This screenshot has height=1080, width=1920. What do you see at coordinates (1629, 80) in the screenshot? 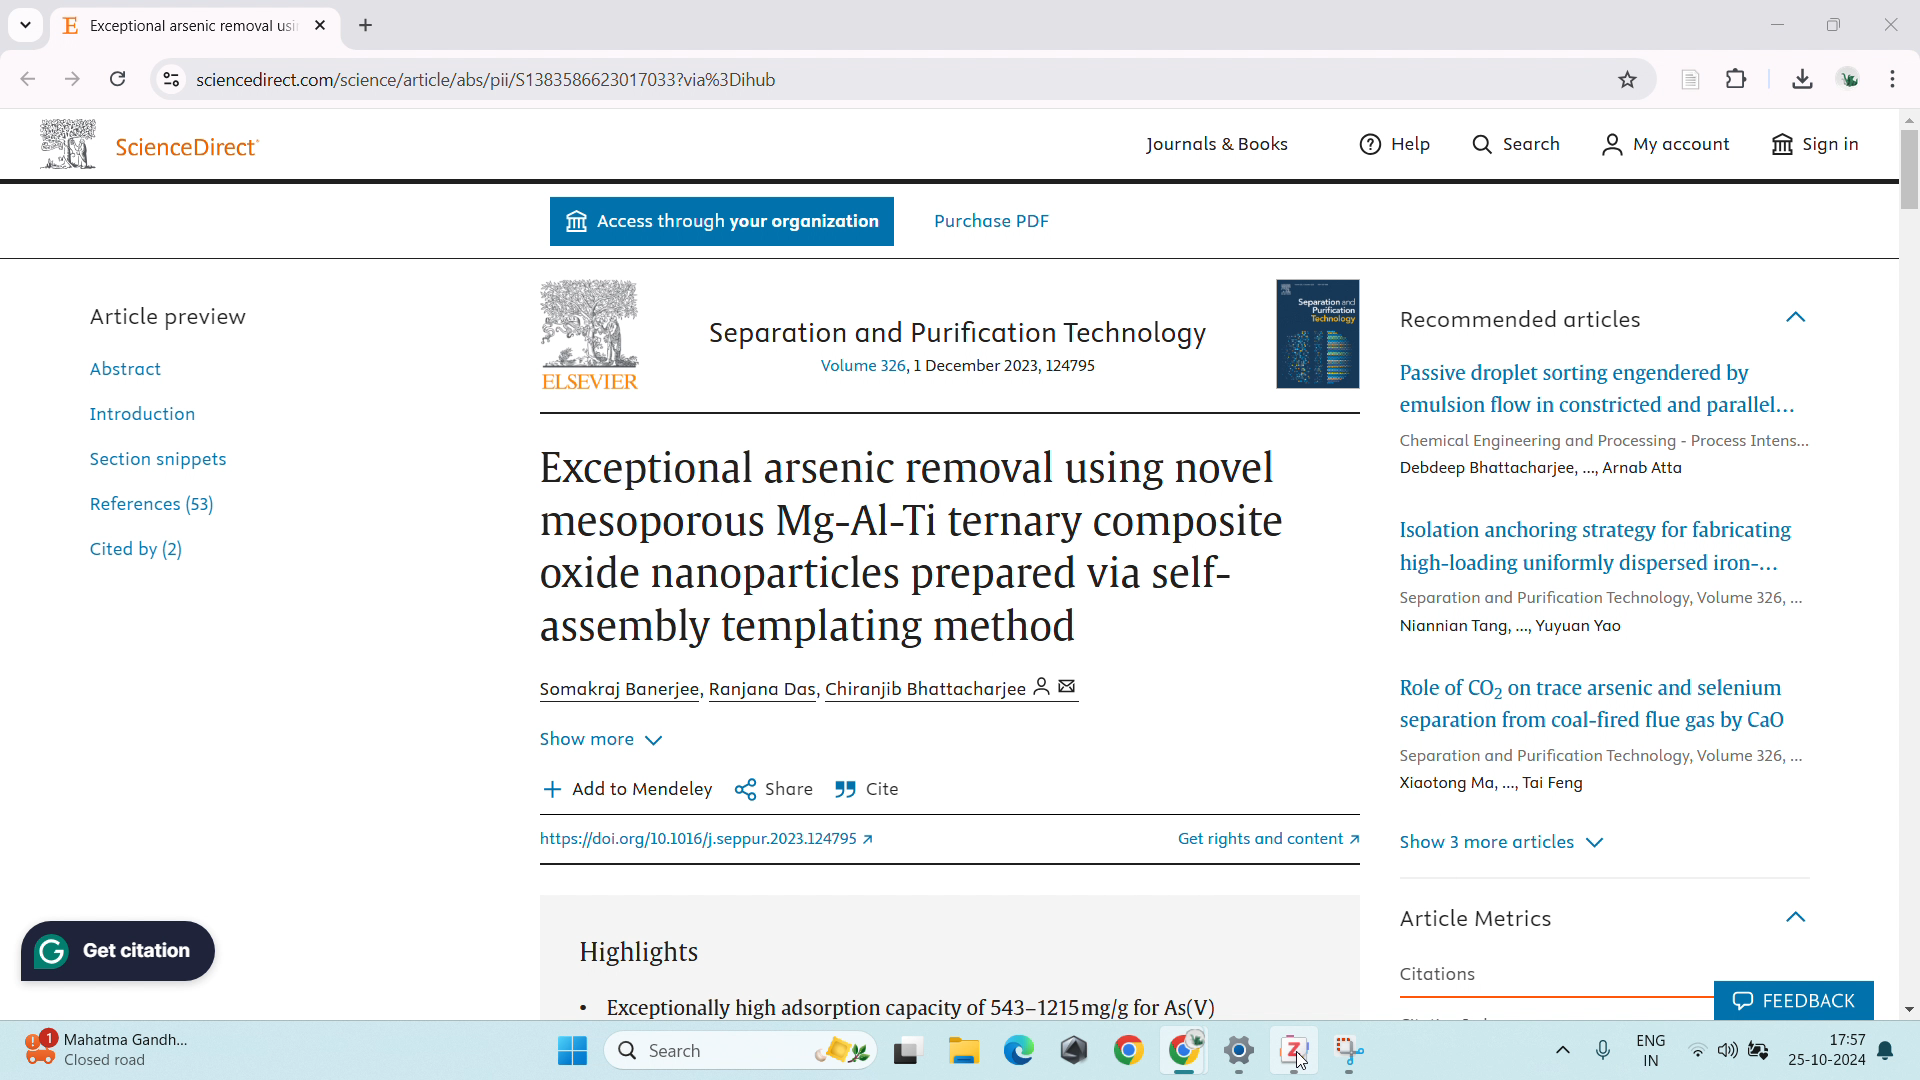
I see `bookmark this tab` at bounding box center [1629, 80].